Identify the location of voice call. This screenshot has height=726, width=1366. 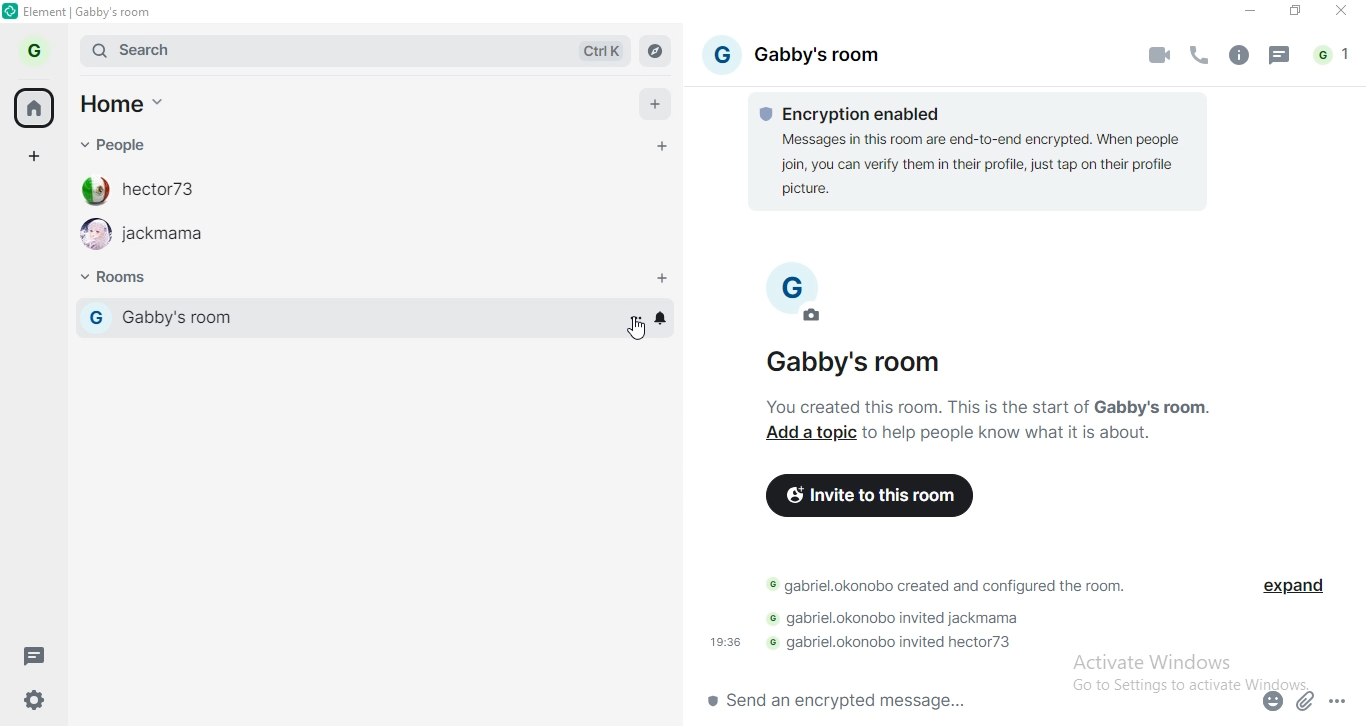
(1200, 56).